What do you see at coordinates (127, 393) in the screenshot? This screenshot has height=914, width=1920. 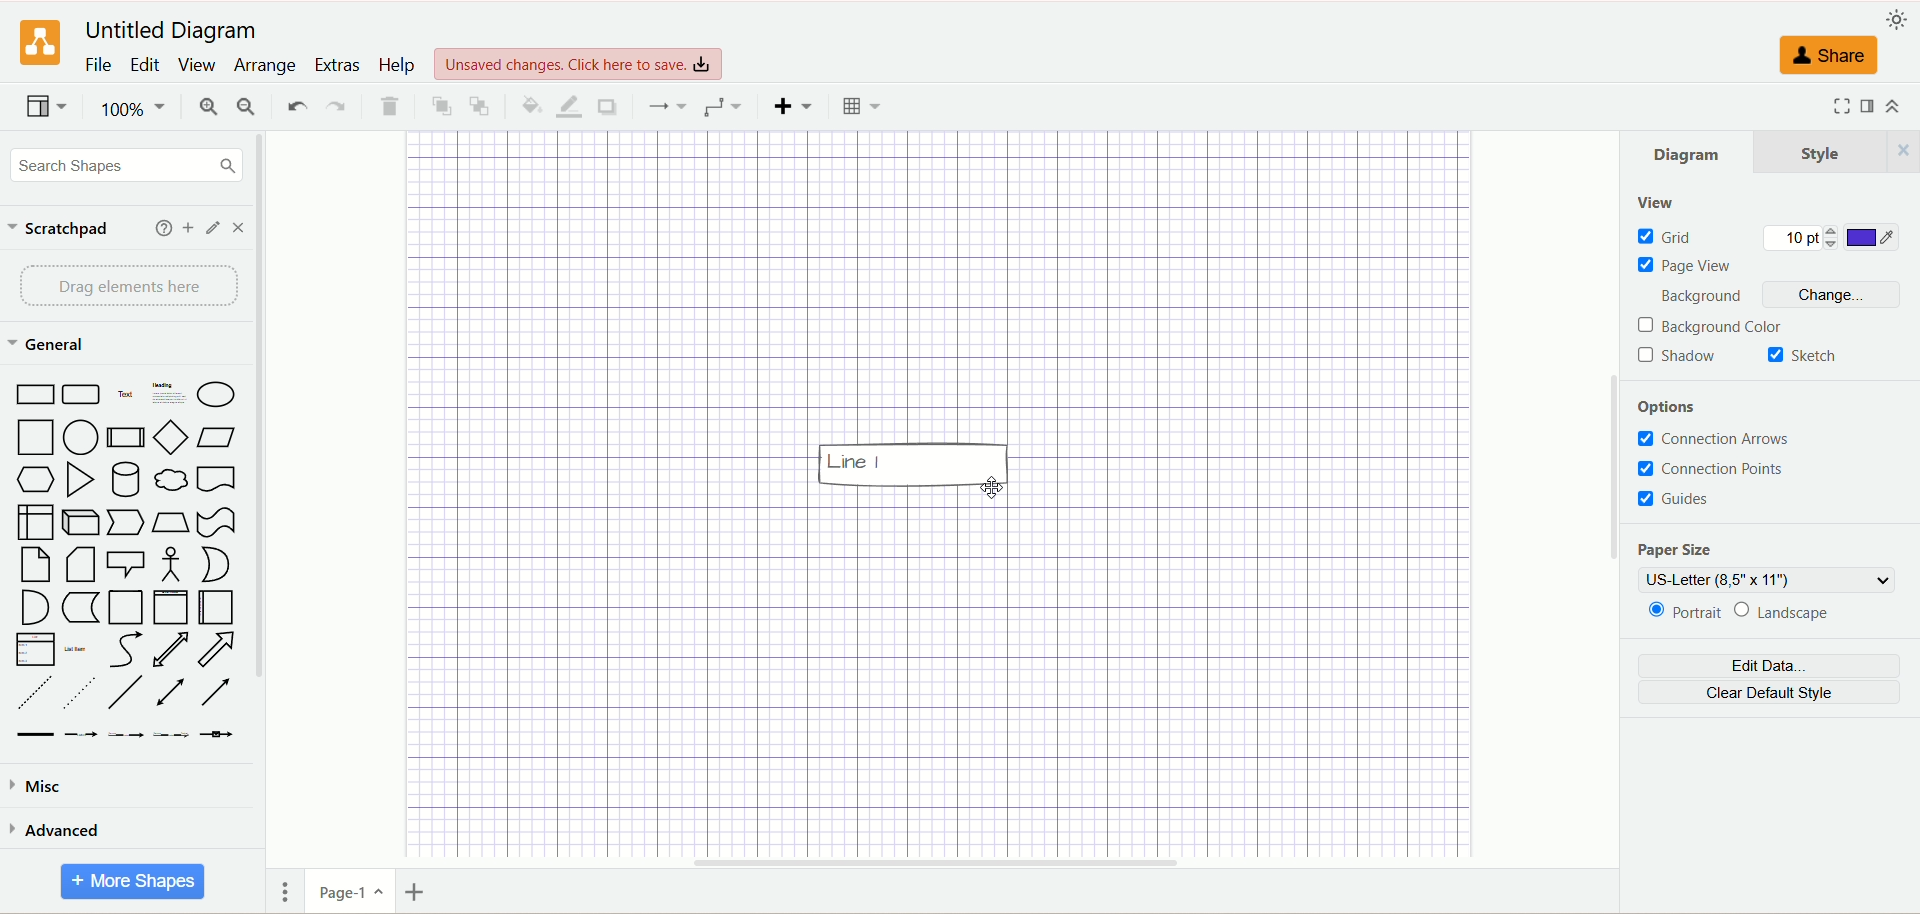 I see `Text` at bounding box center [127, 393].